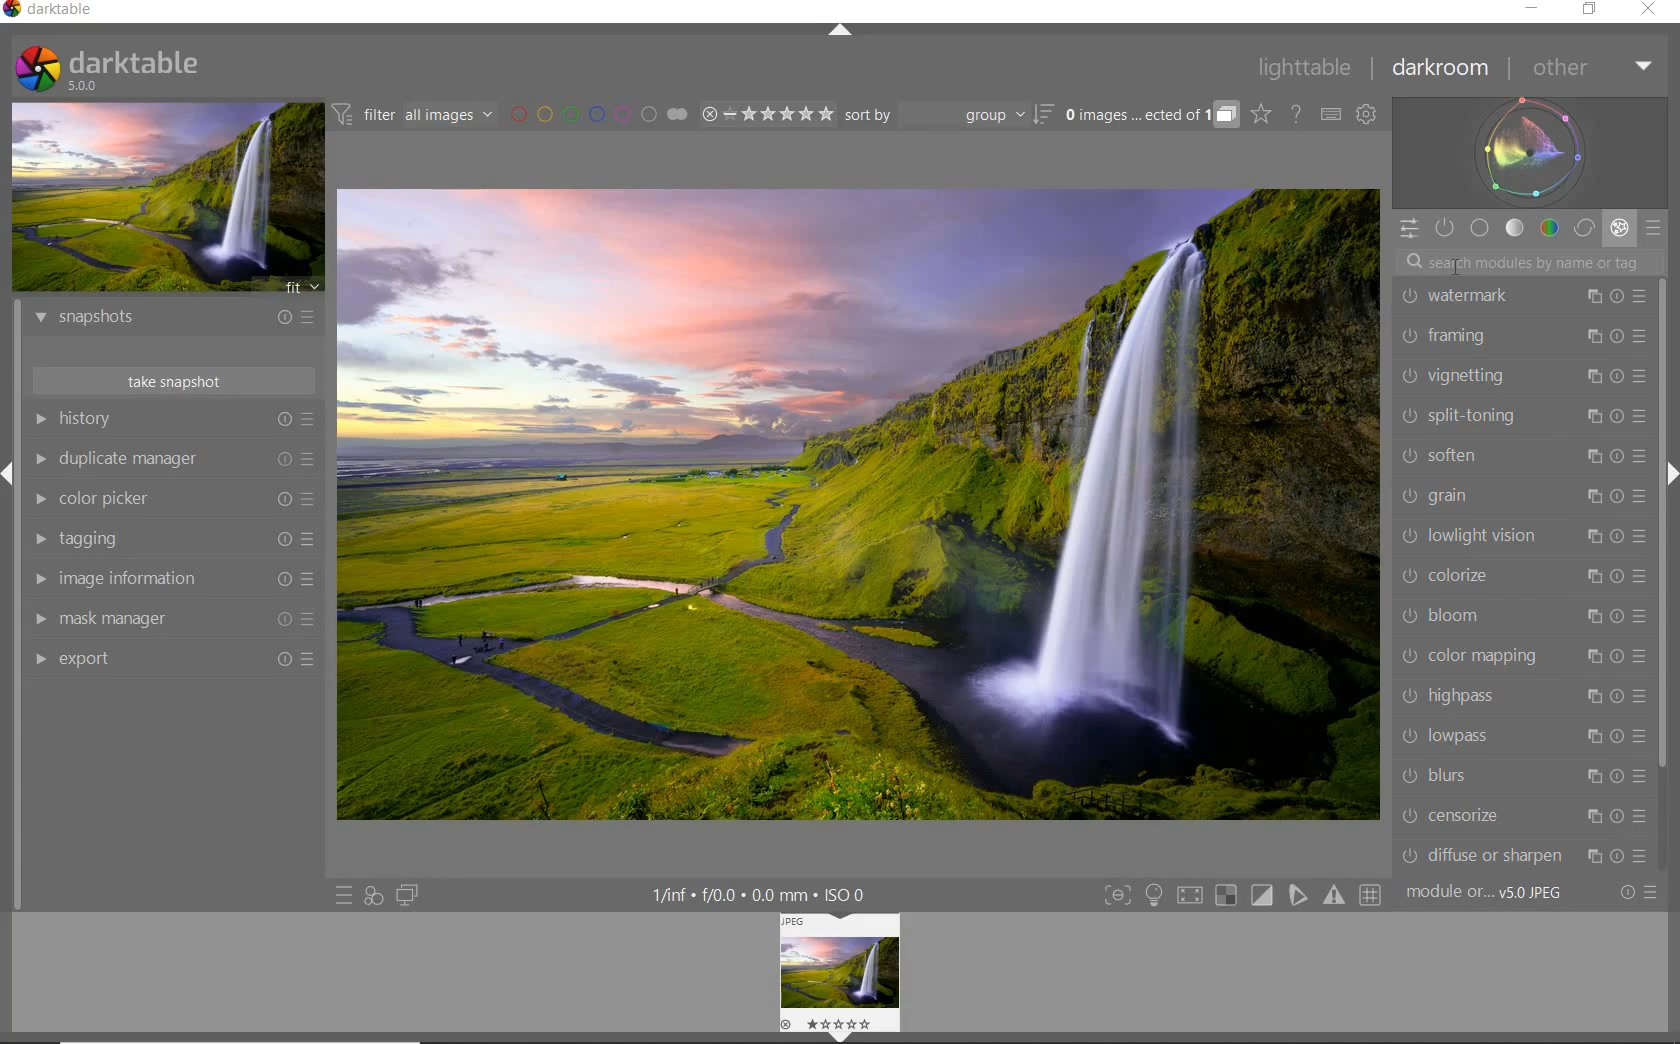 Image resolution: width=1680 pixels, height=1044 pixels. What do you see at coordinates (1523, 617) in the screenshot?
I see `bloom` at bounding box center [1523, 617].